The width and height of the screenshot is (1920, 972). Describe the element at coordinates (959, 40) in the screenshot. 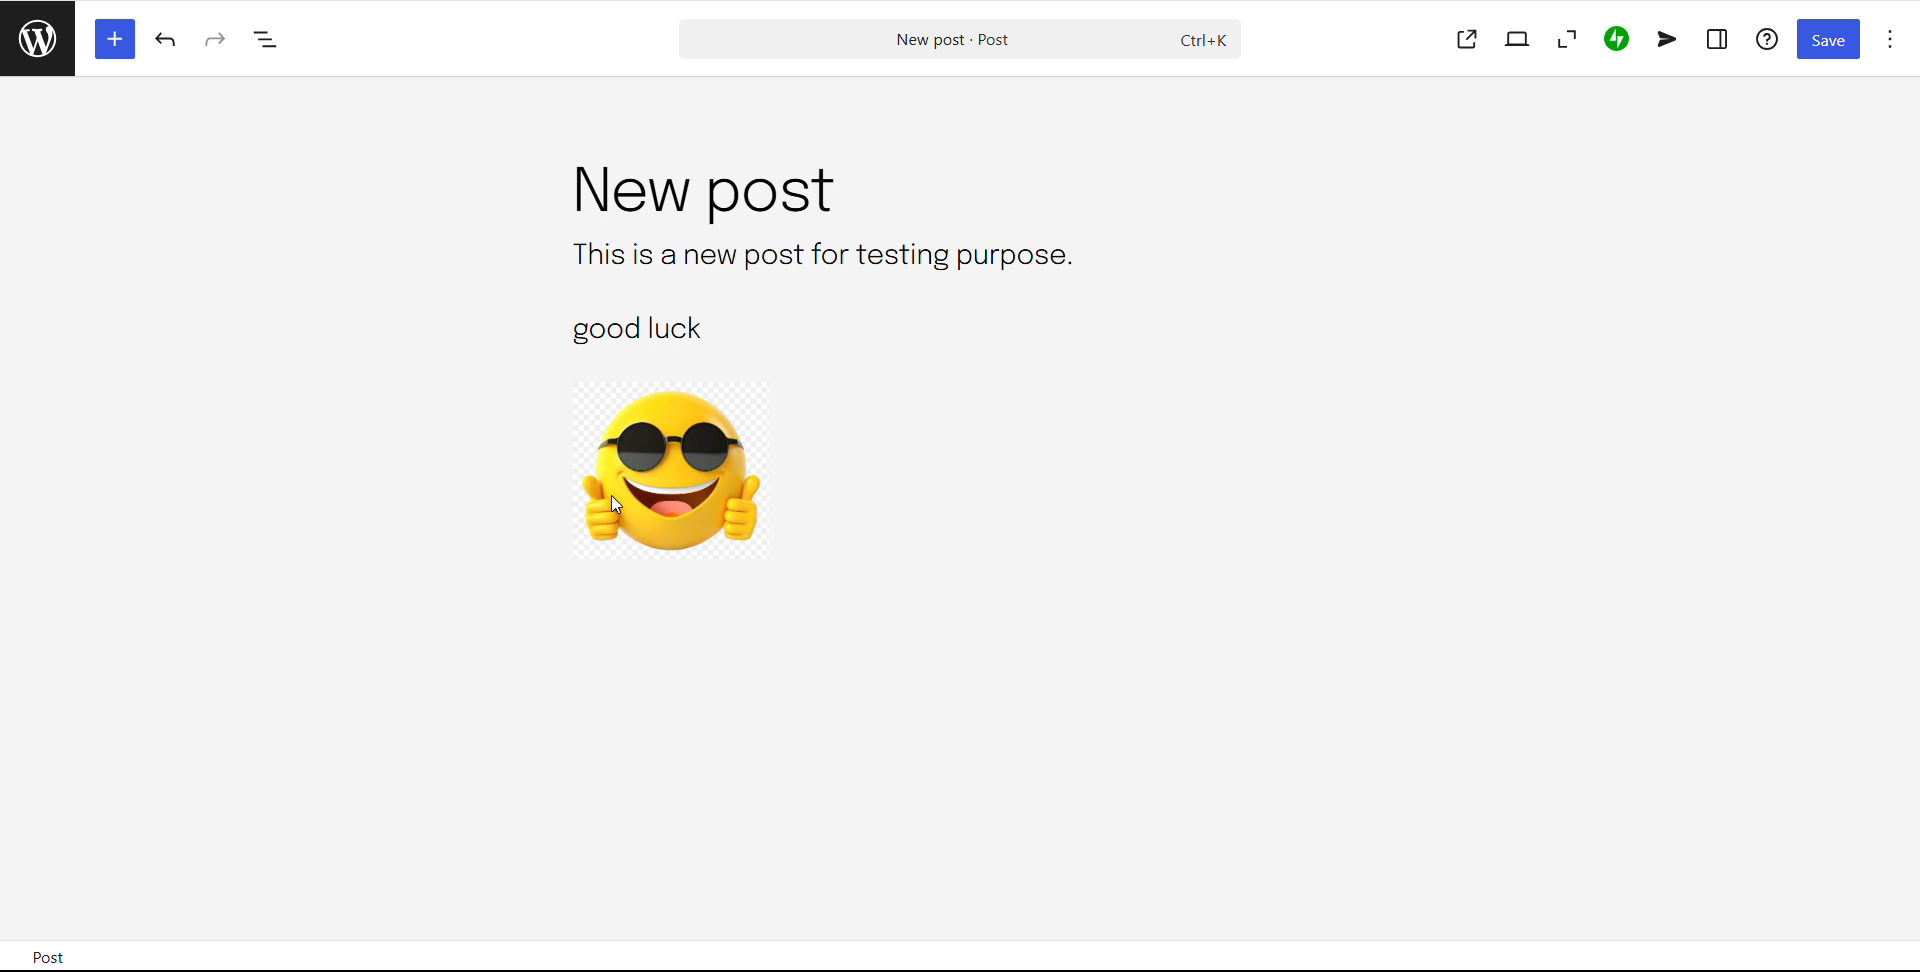

I see `search post and commands` at that location.